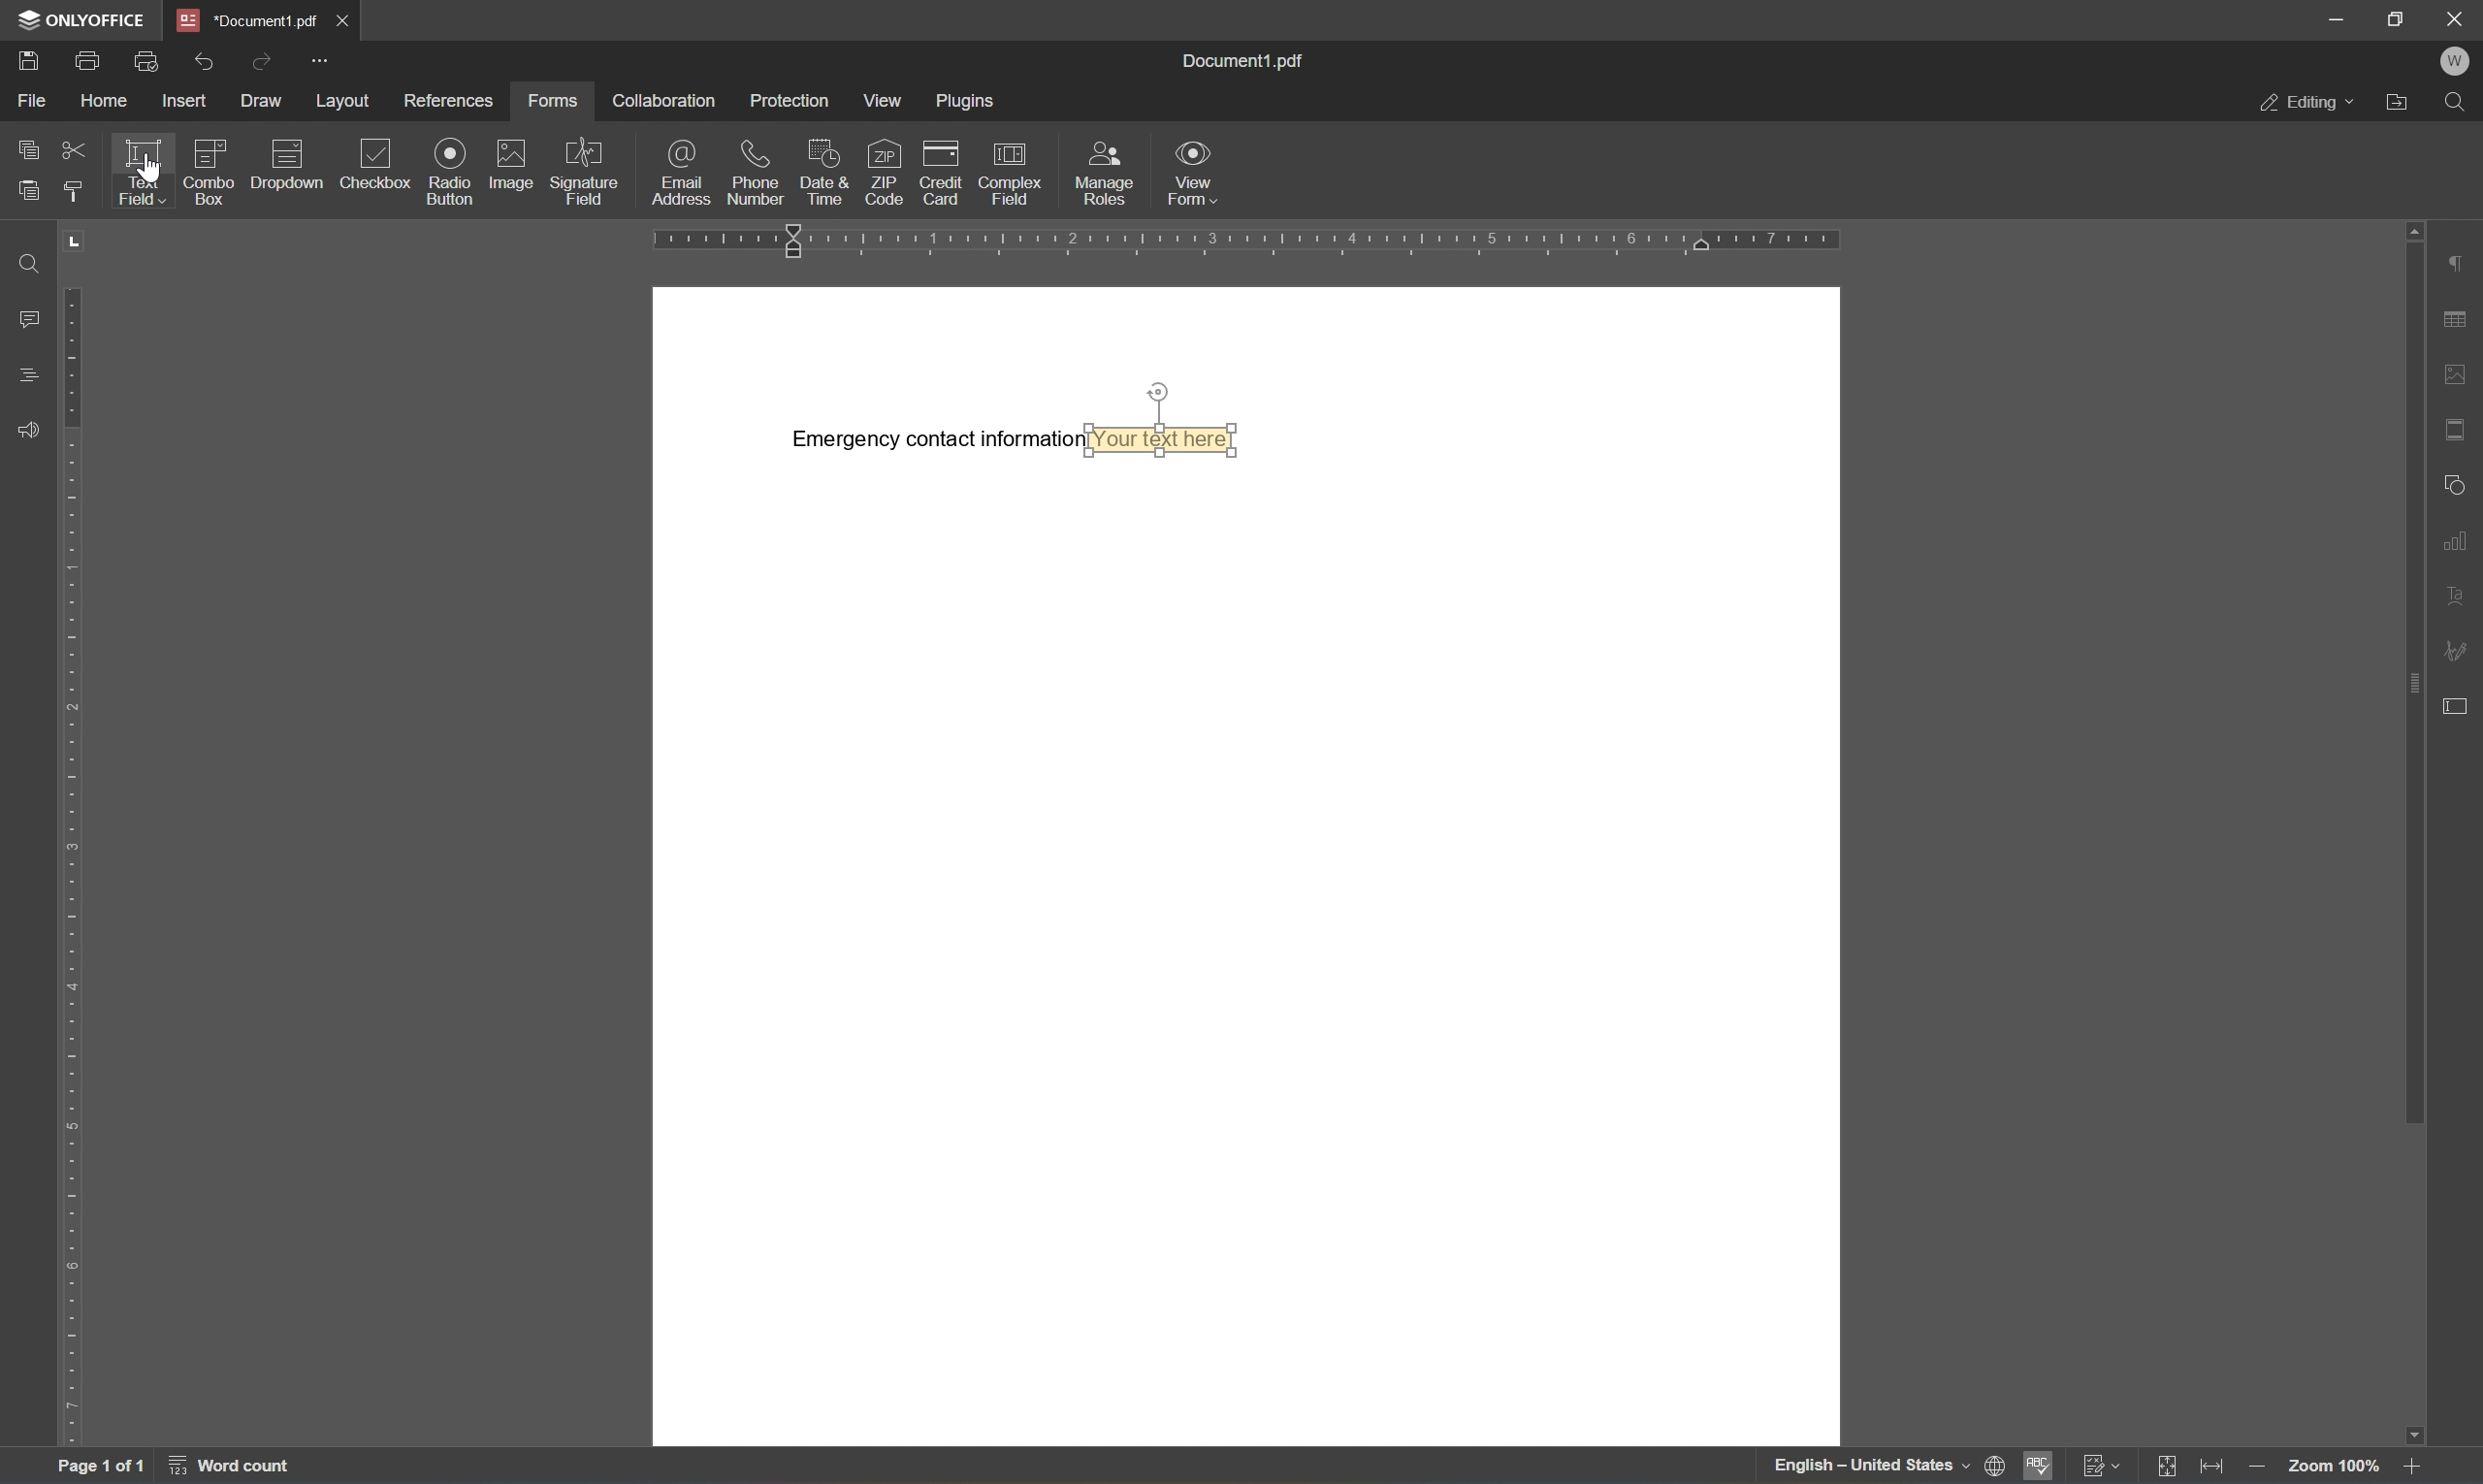 This screenshot has width=2483, height=1484. Describe the element at coordinates (28, 321) in the screenshot. I see `comments` at that location.